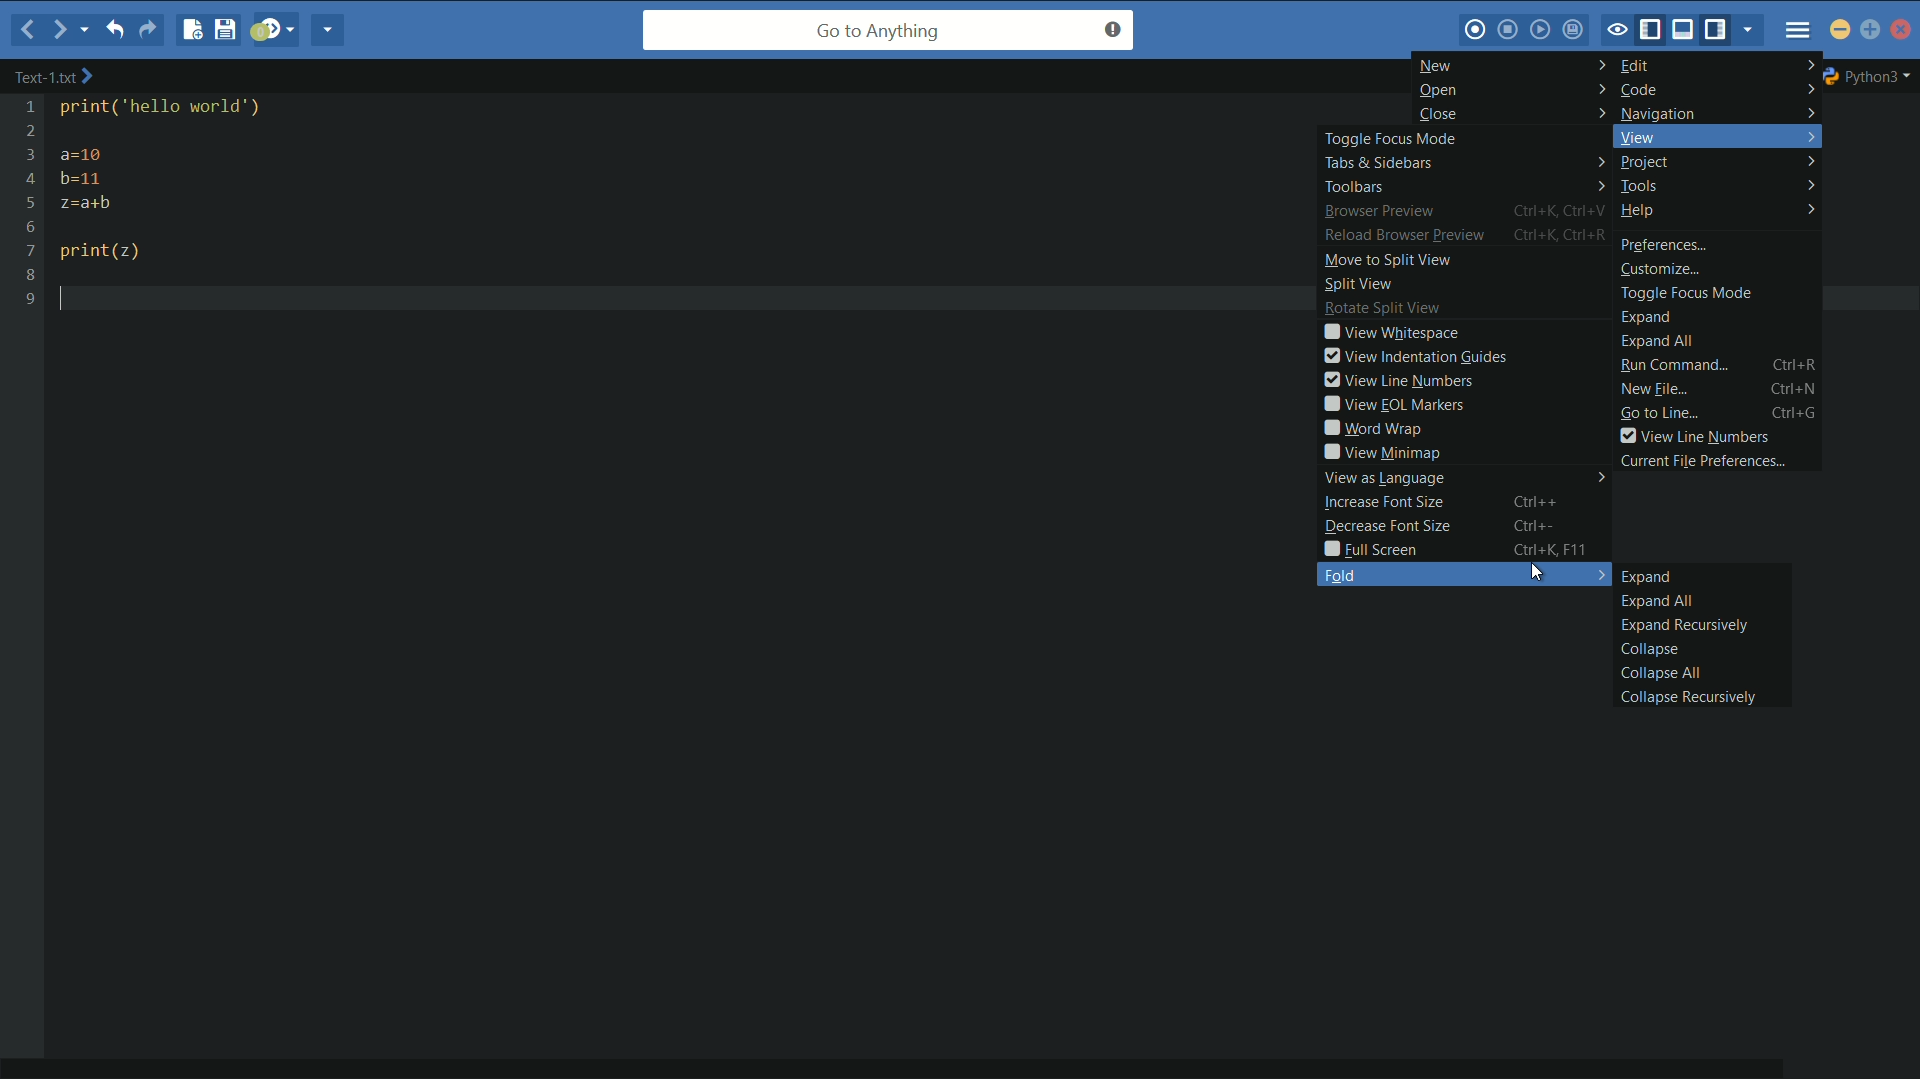 Image resolution: width=1920 pixels, height=1080 pixels. What do you see at coordinates (331, 32) in the screenshot?
I see `share current file` at bounding box center [331, 32].